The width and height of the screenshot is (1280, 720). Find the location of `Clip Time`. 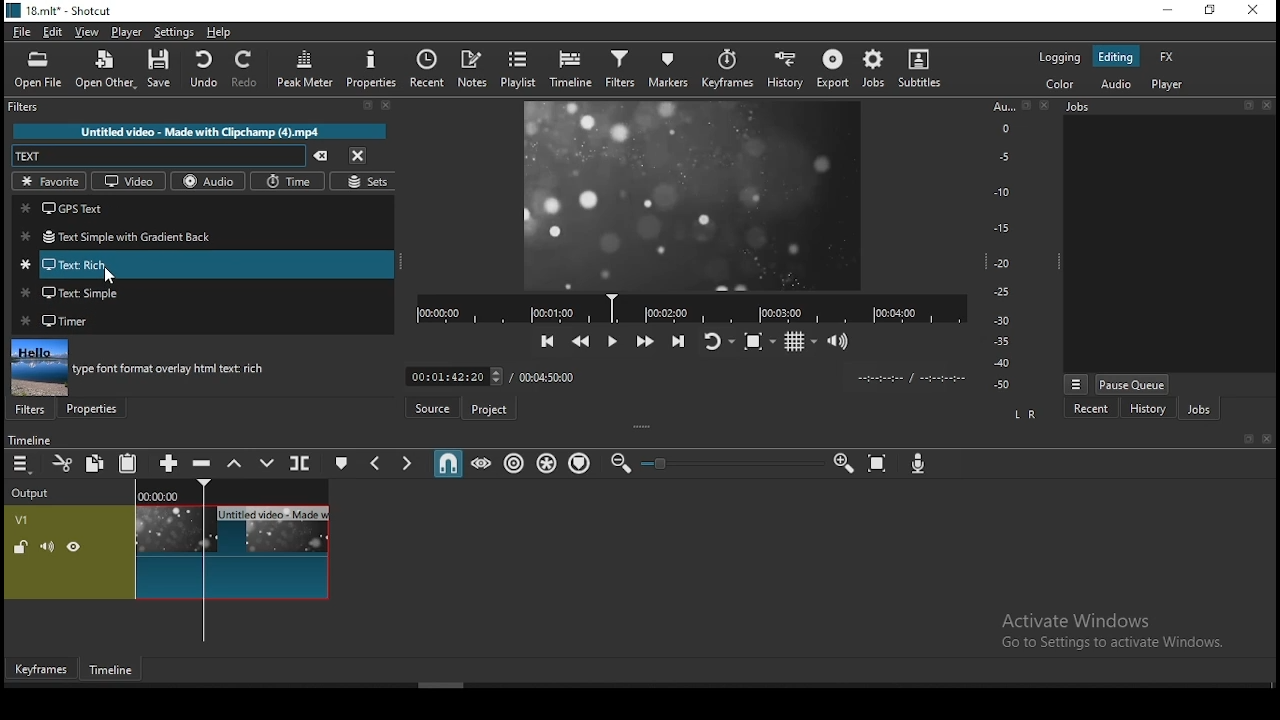

Clip Time is located at coordinates (910, 379).